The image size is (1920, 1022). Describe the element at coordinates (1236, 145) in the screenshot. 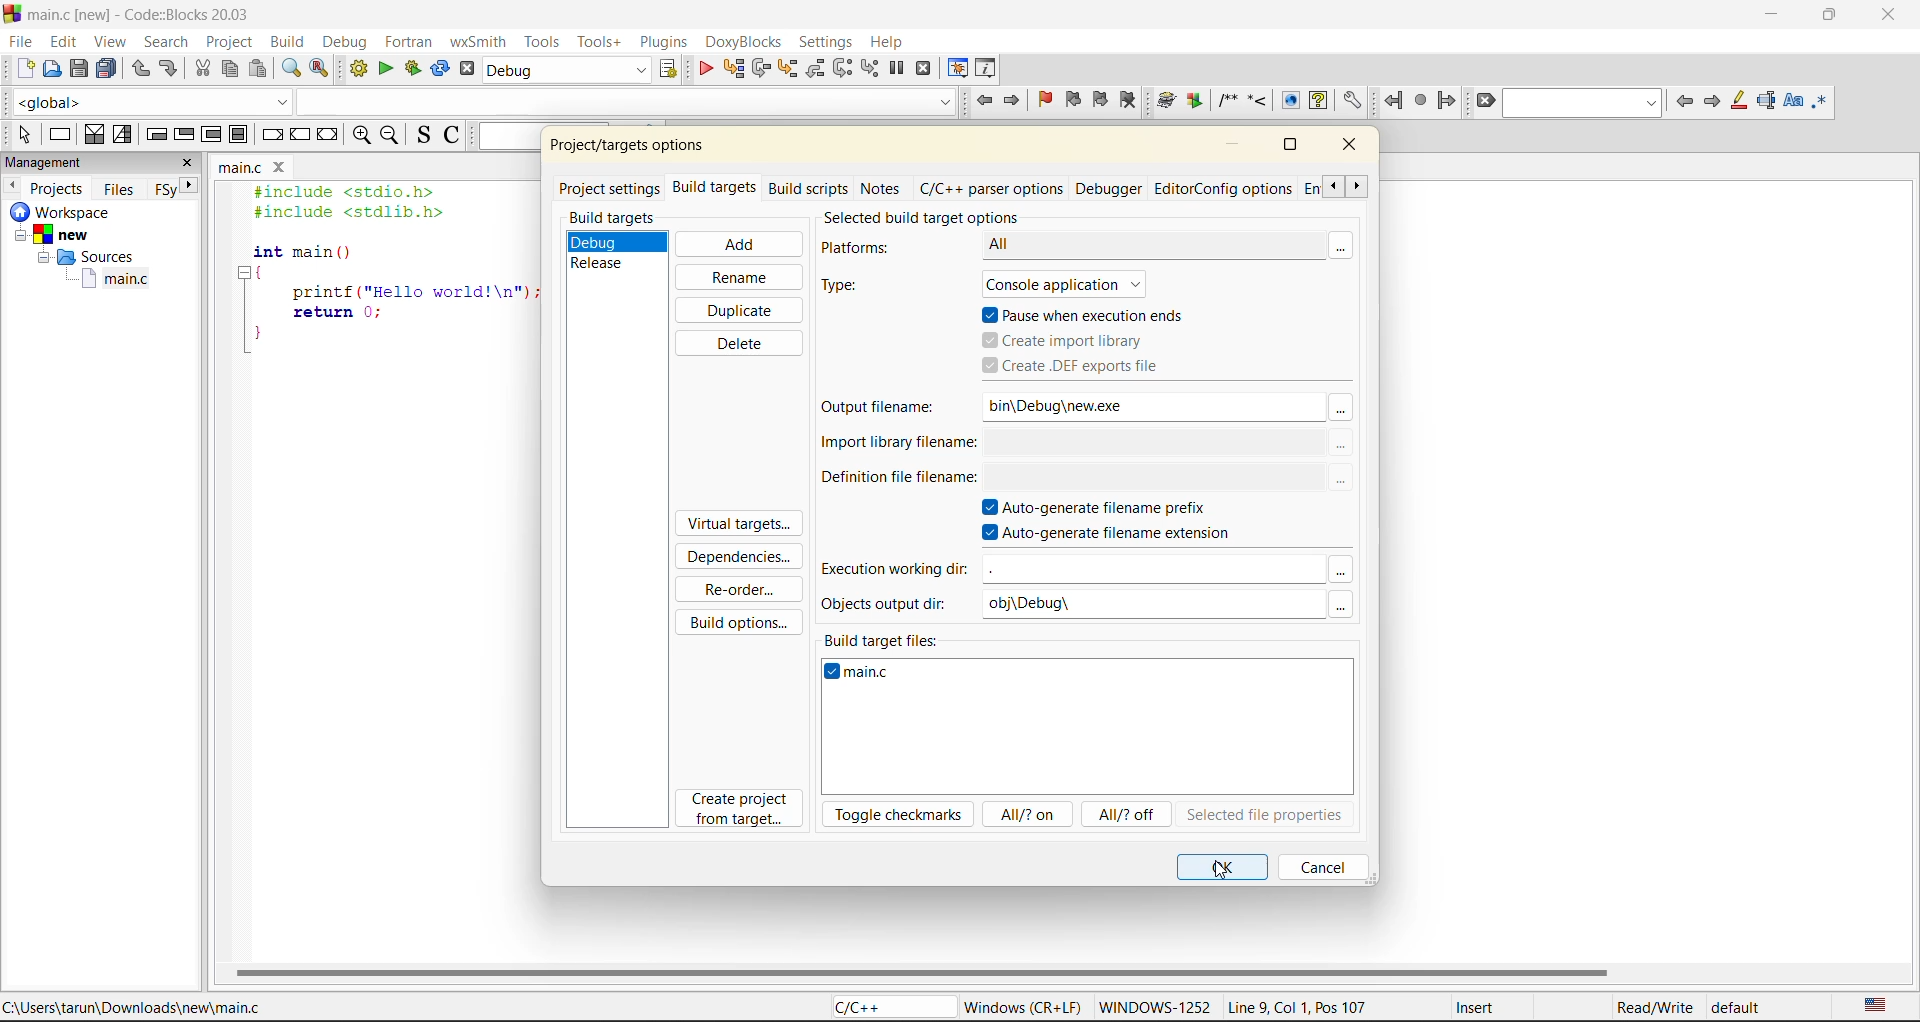

I see `minimize` at that location.